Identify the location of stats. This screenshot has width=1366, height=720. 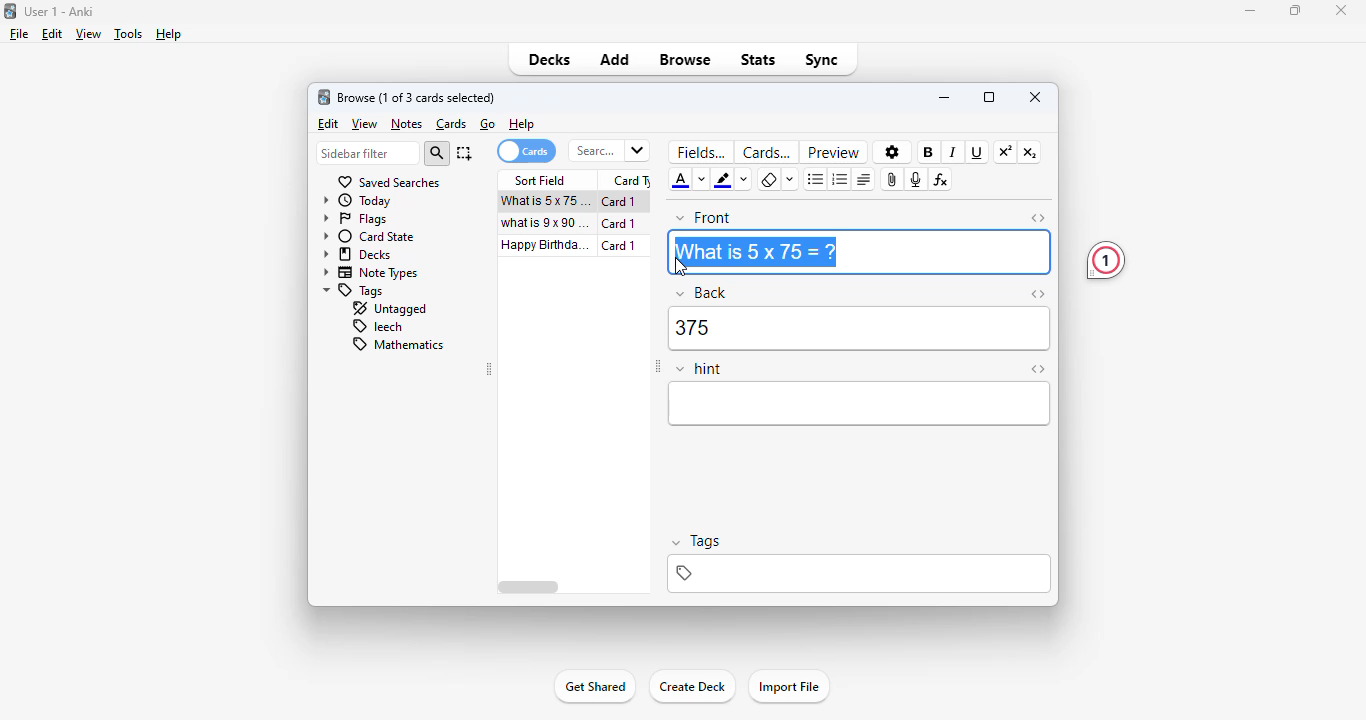
(758, 61).